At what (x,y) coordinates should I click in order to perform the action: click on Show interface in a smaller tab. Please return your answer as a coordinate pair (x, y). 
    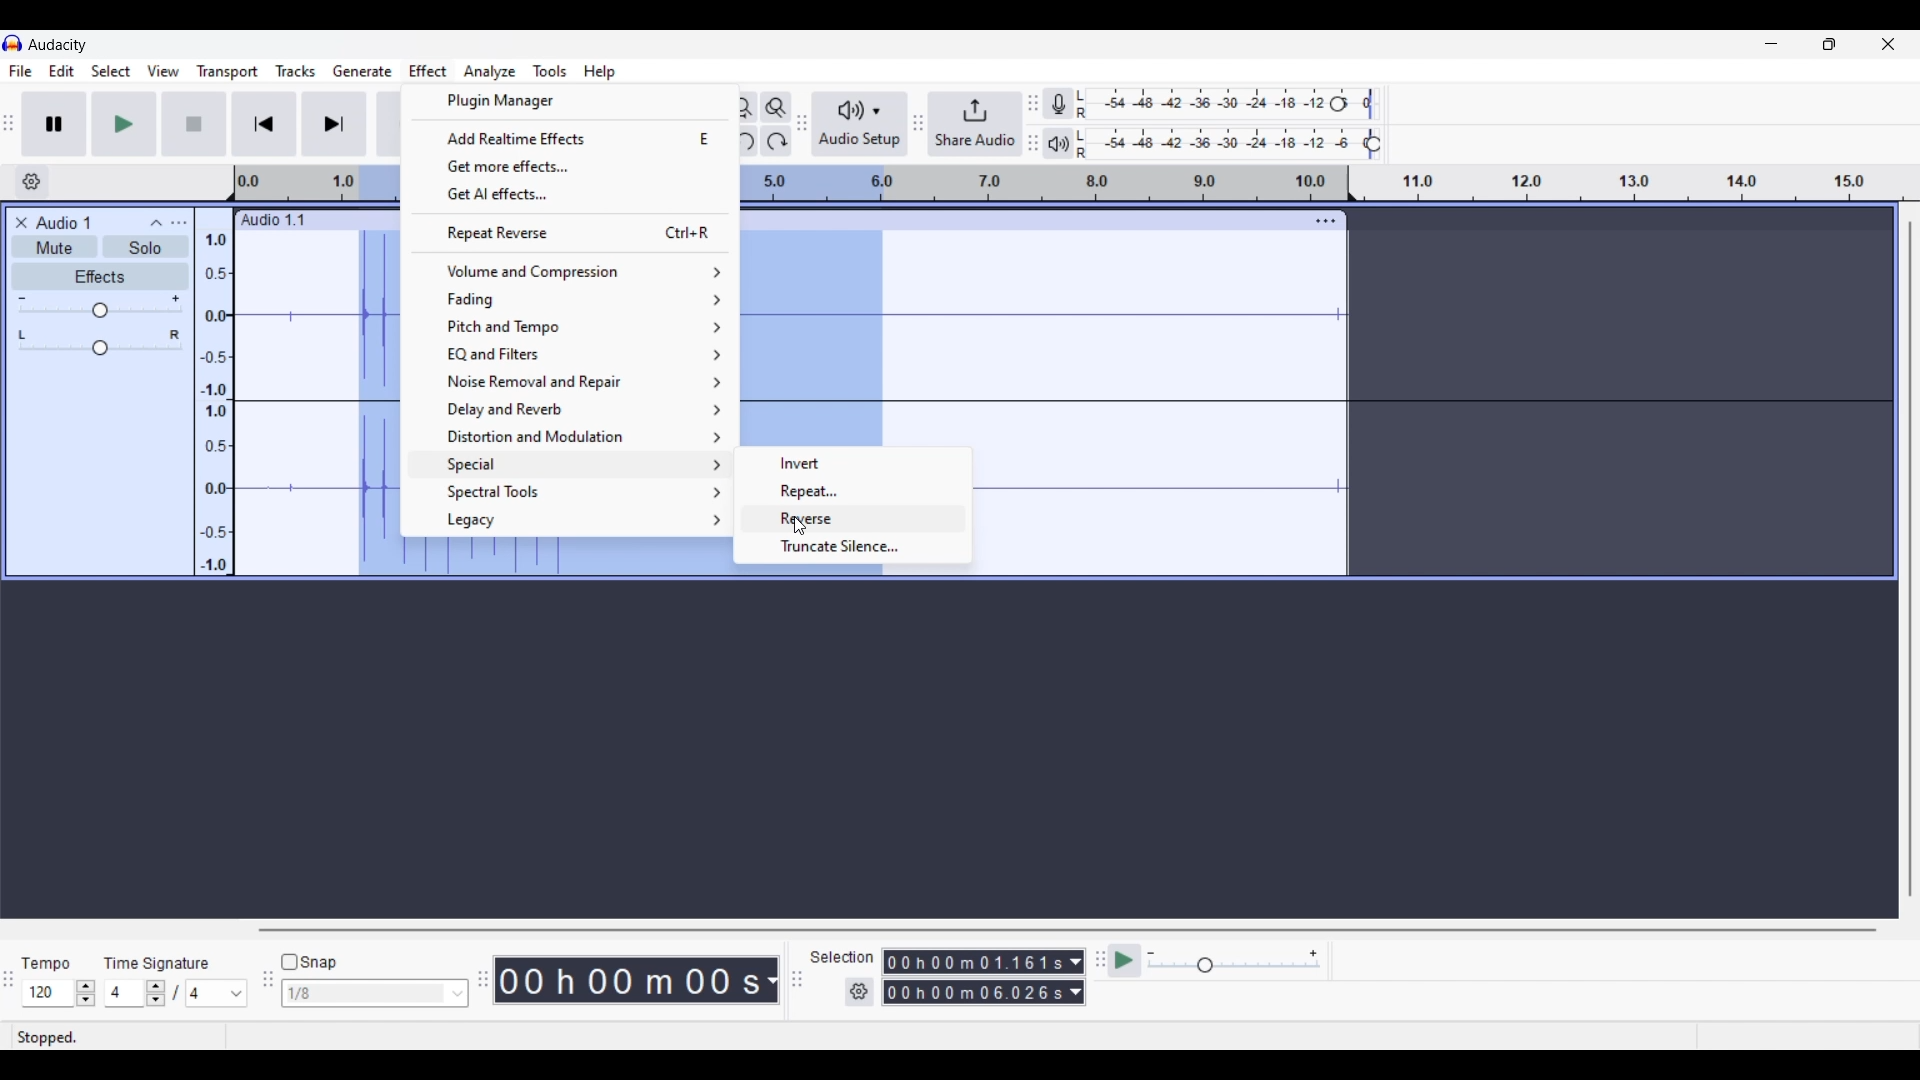
    Looking at the image, I should click on (1829, 44).